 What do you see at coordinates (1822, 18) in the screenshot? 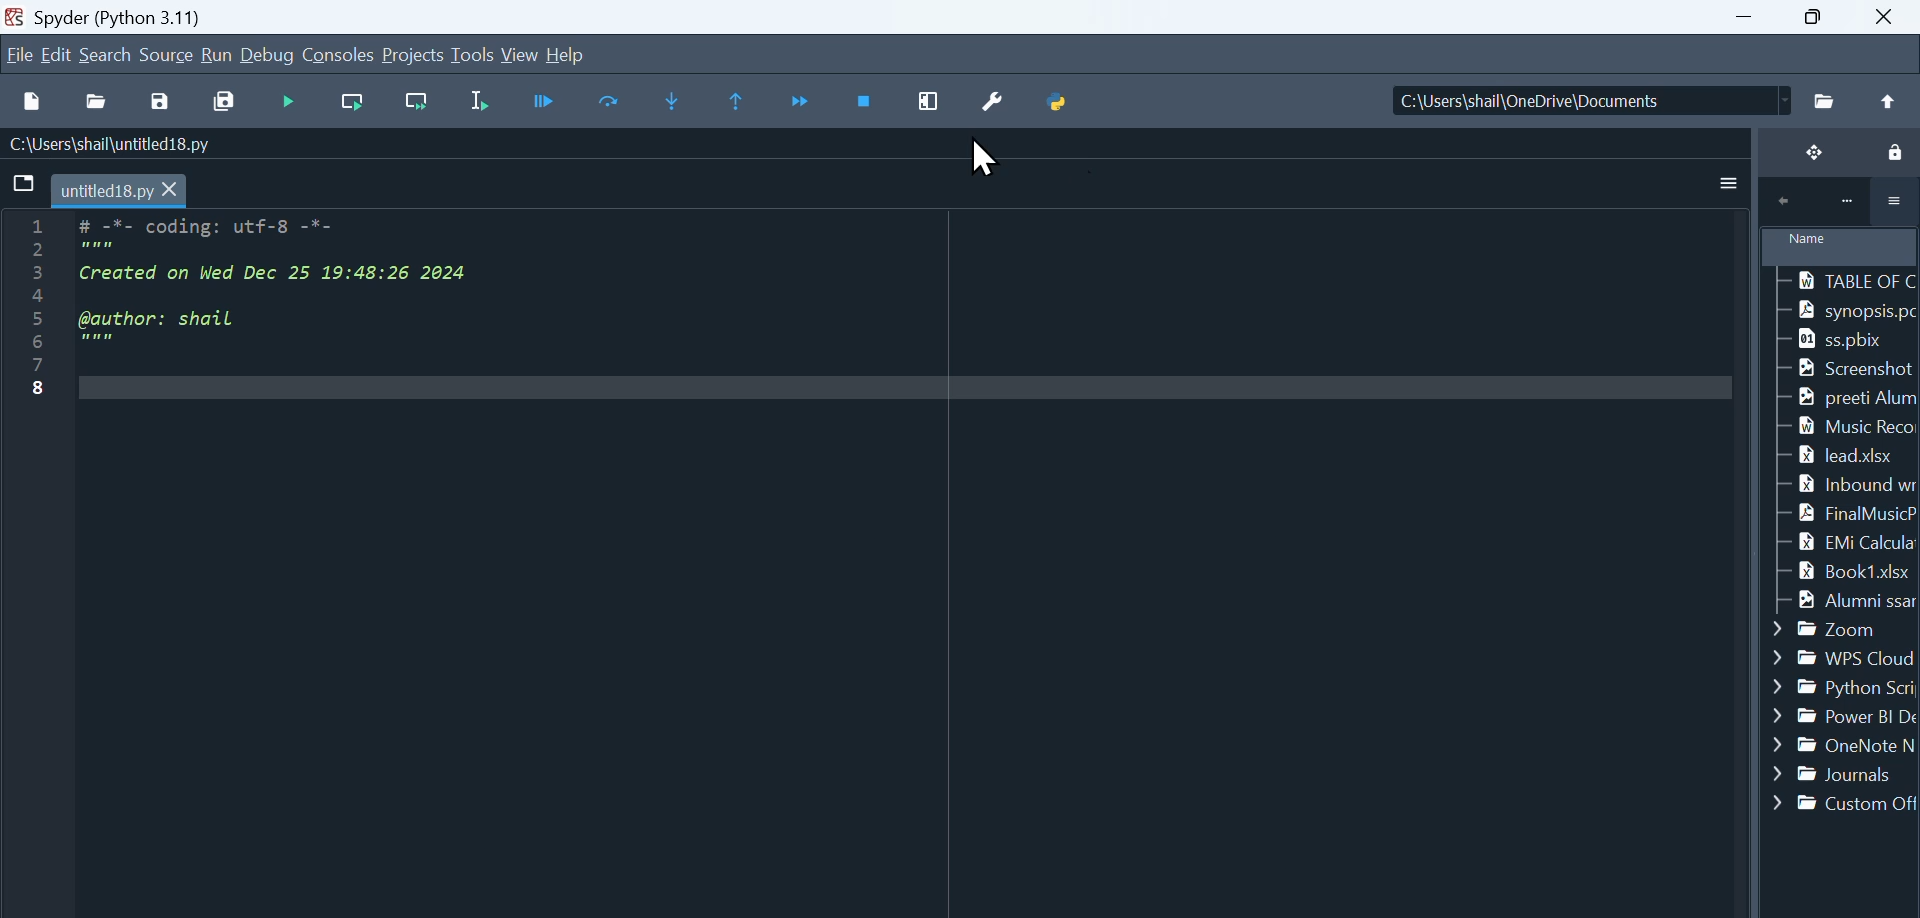
I see `maximise` at bounding box center [1822, 18].